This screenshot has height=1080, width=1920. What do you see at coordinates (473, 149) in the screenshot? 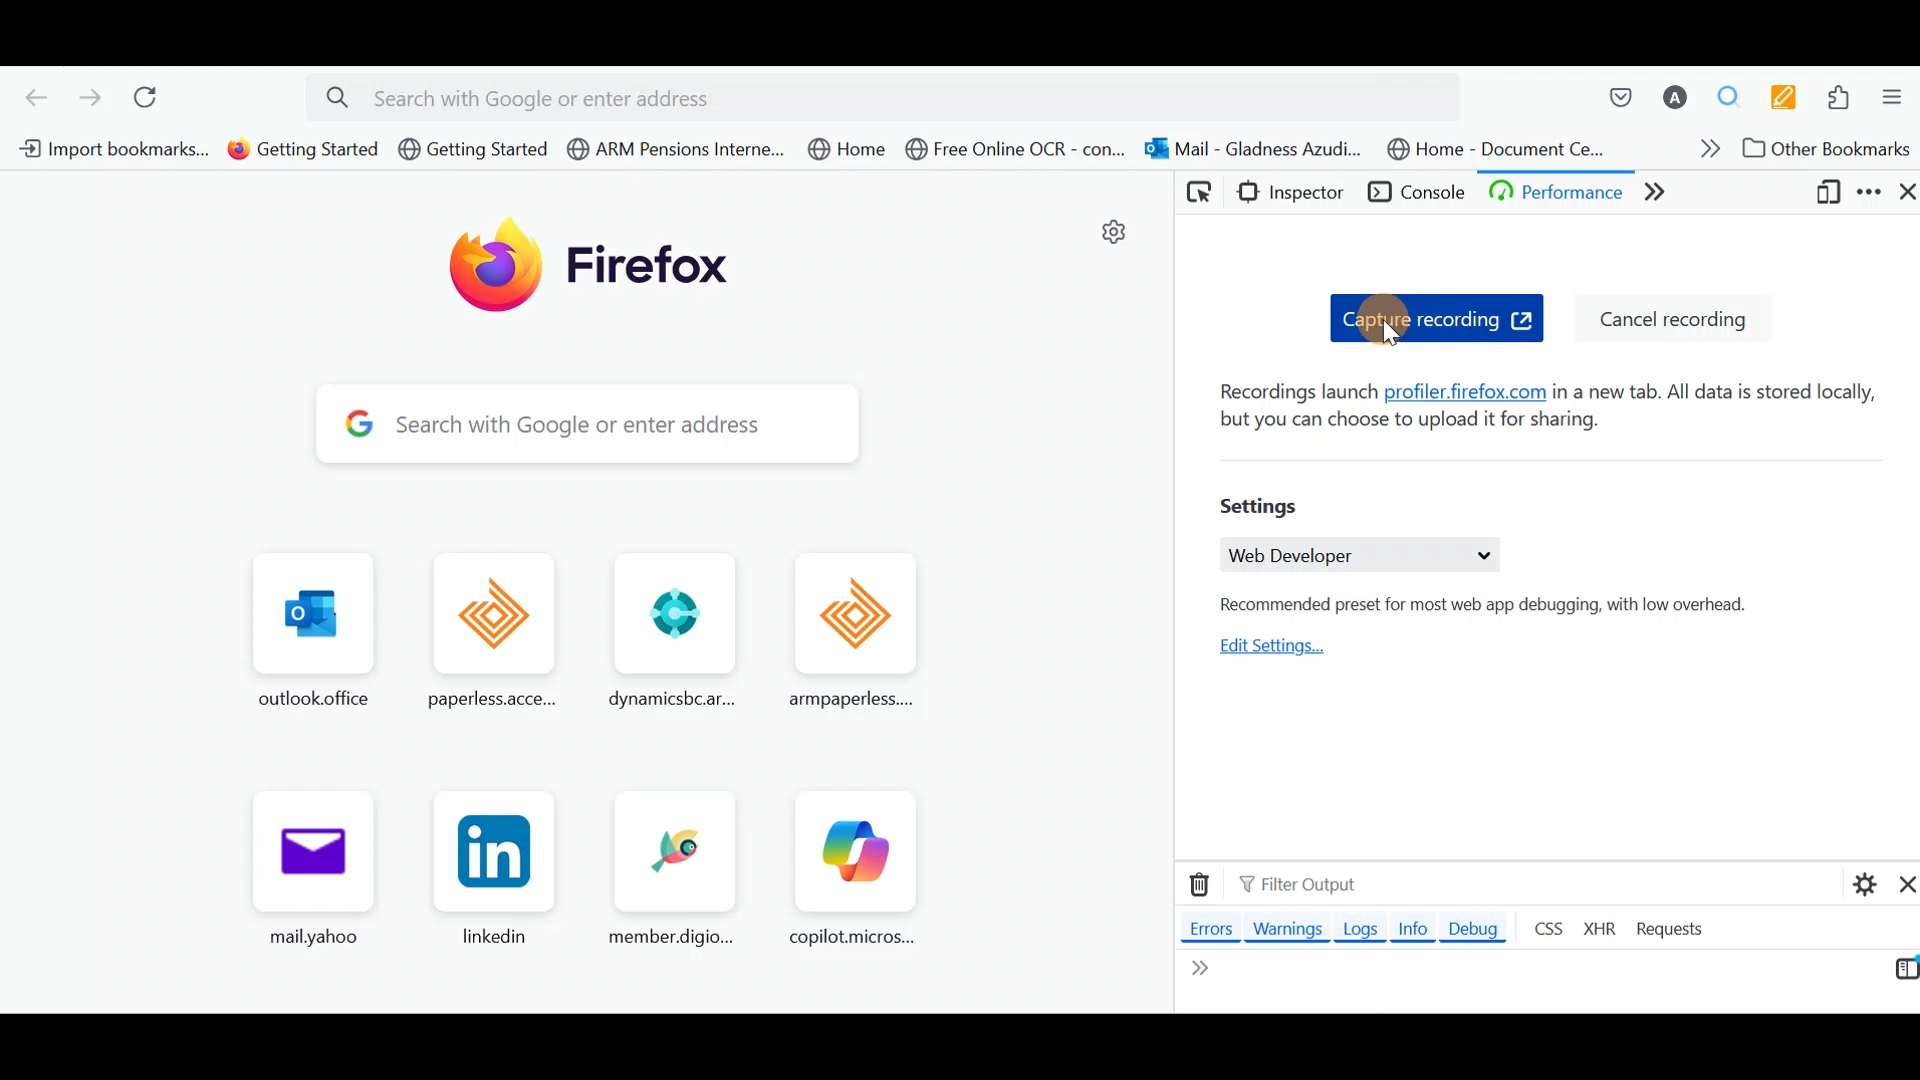
I see `Bookmark 3` at bounding box center [473, 149].